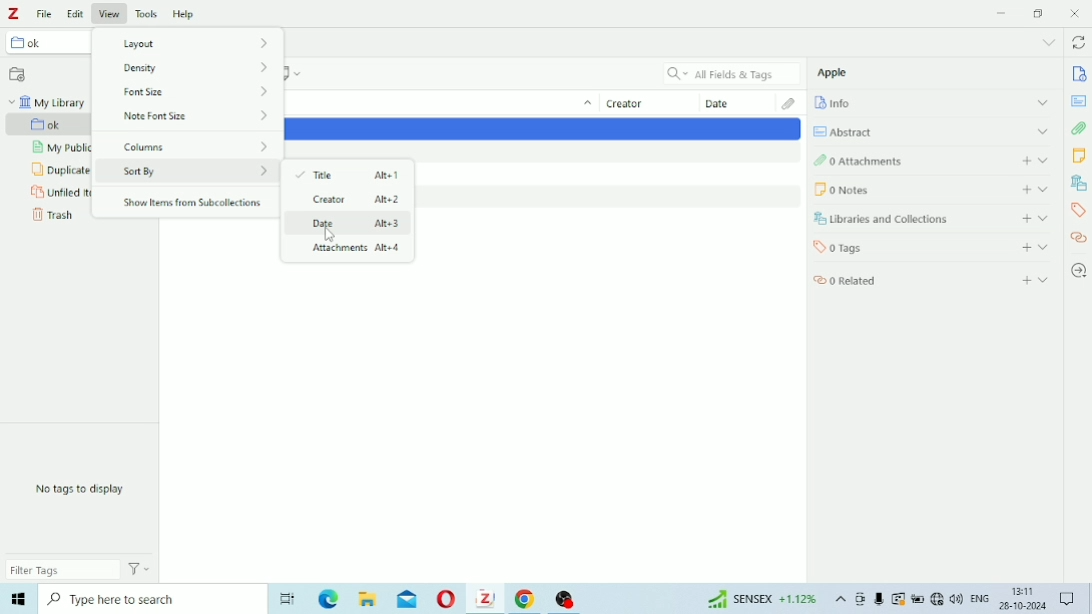  What do you see at coordinates (757, 601) in the screenshot?
I see `Chart` at bounding box center [757, 601].